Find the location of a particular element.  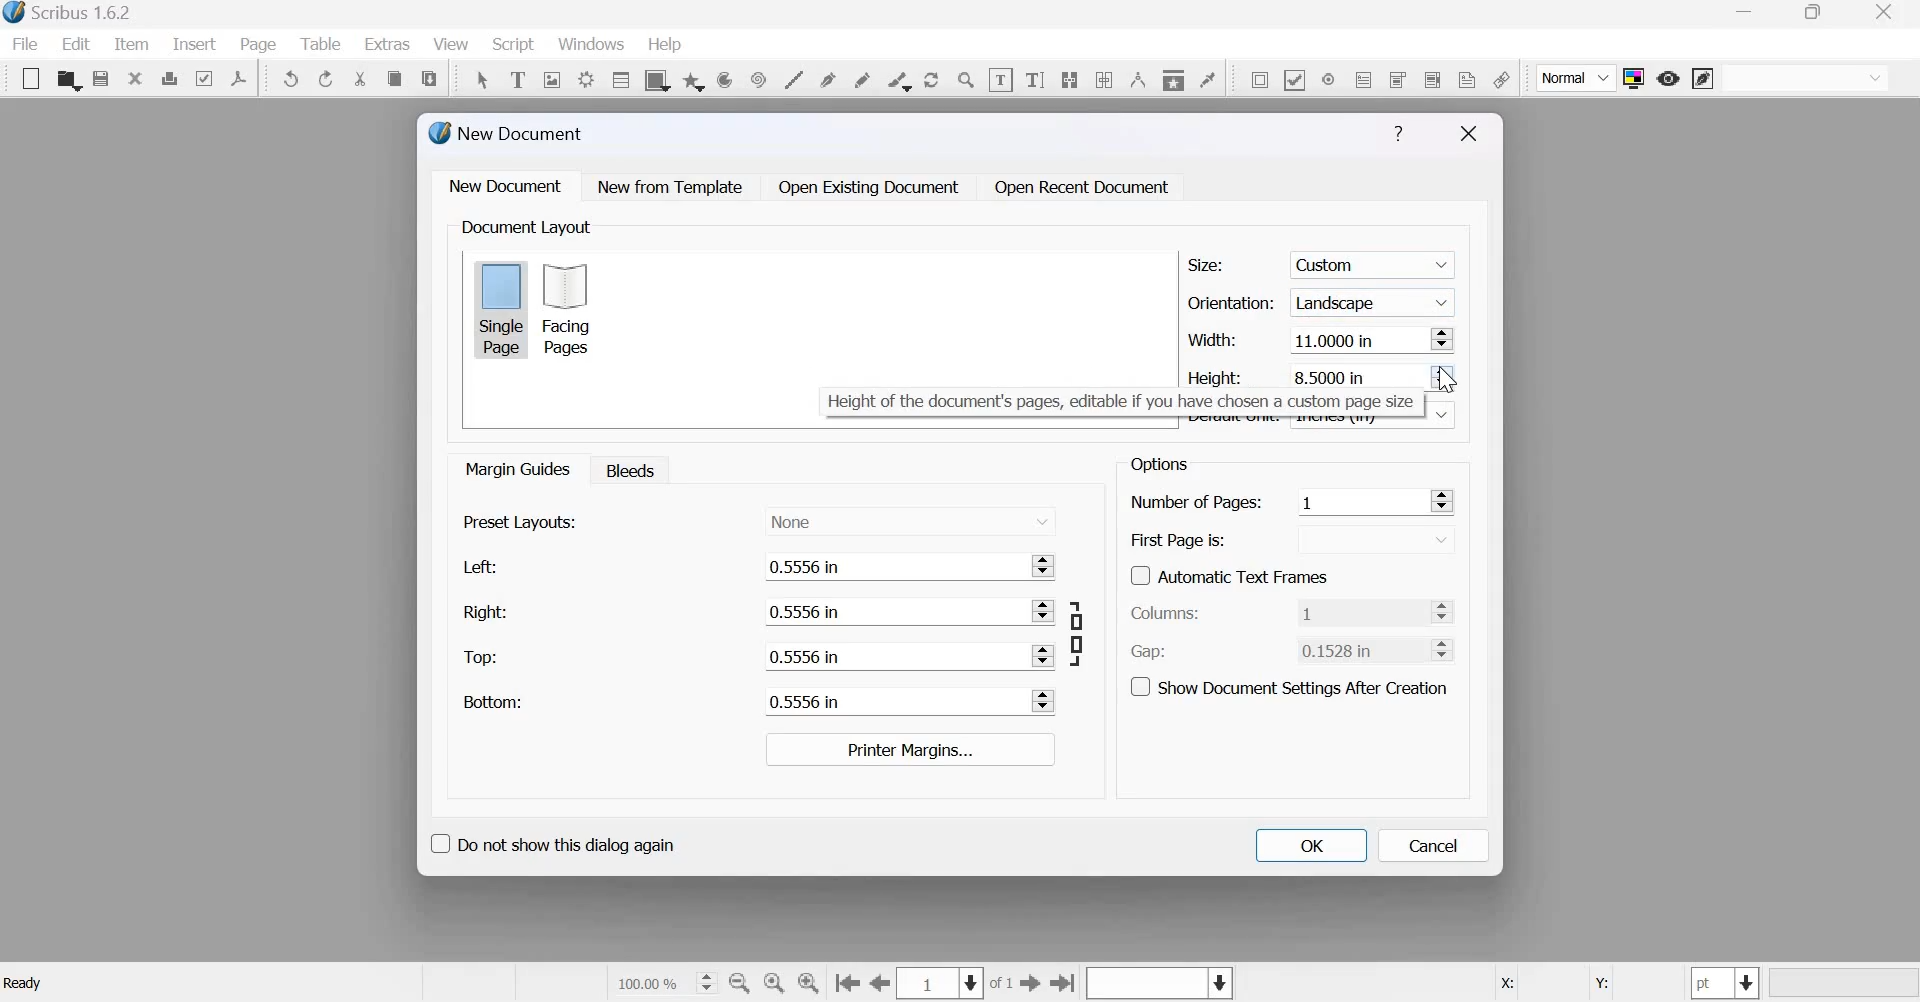

Printer margins is located at coordinates (908, 749).